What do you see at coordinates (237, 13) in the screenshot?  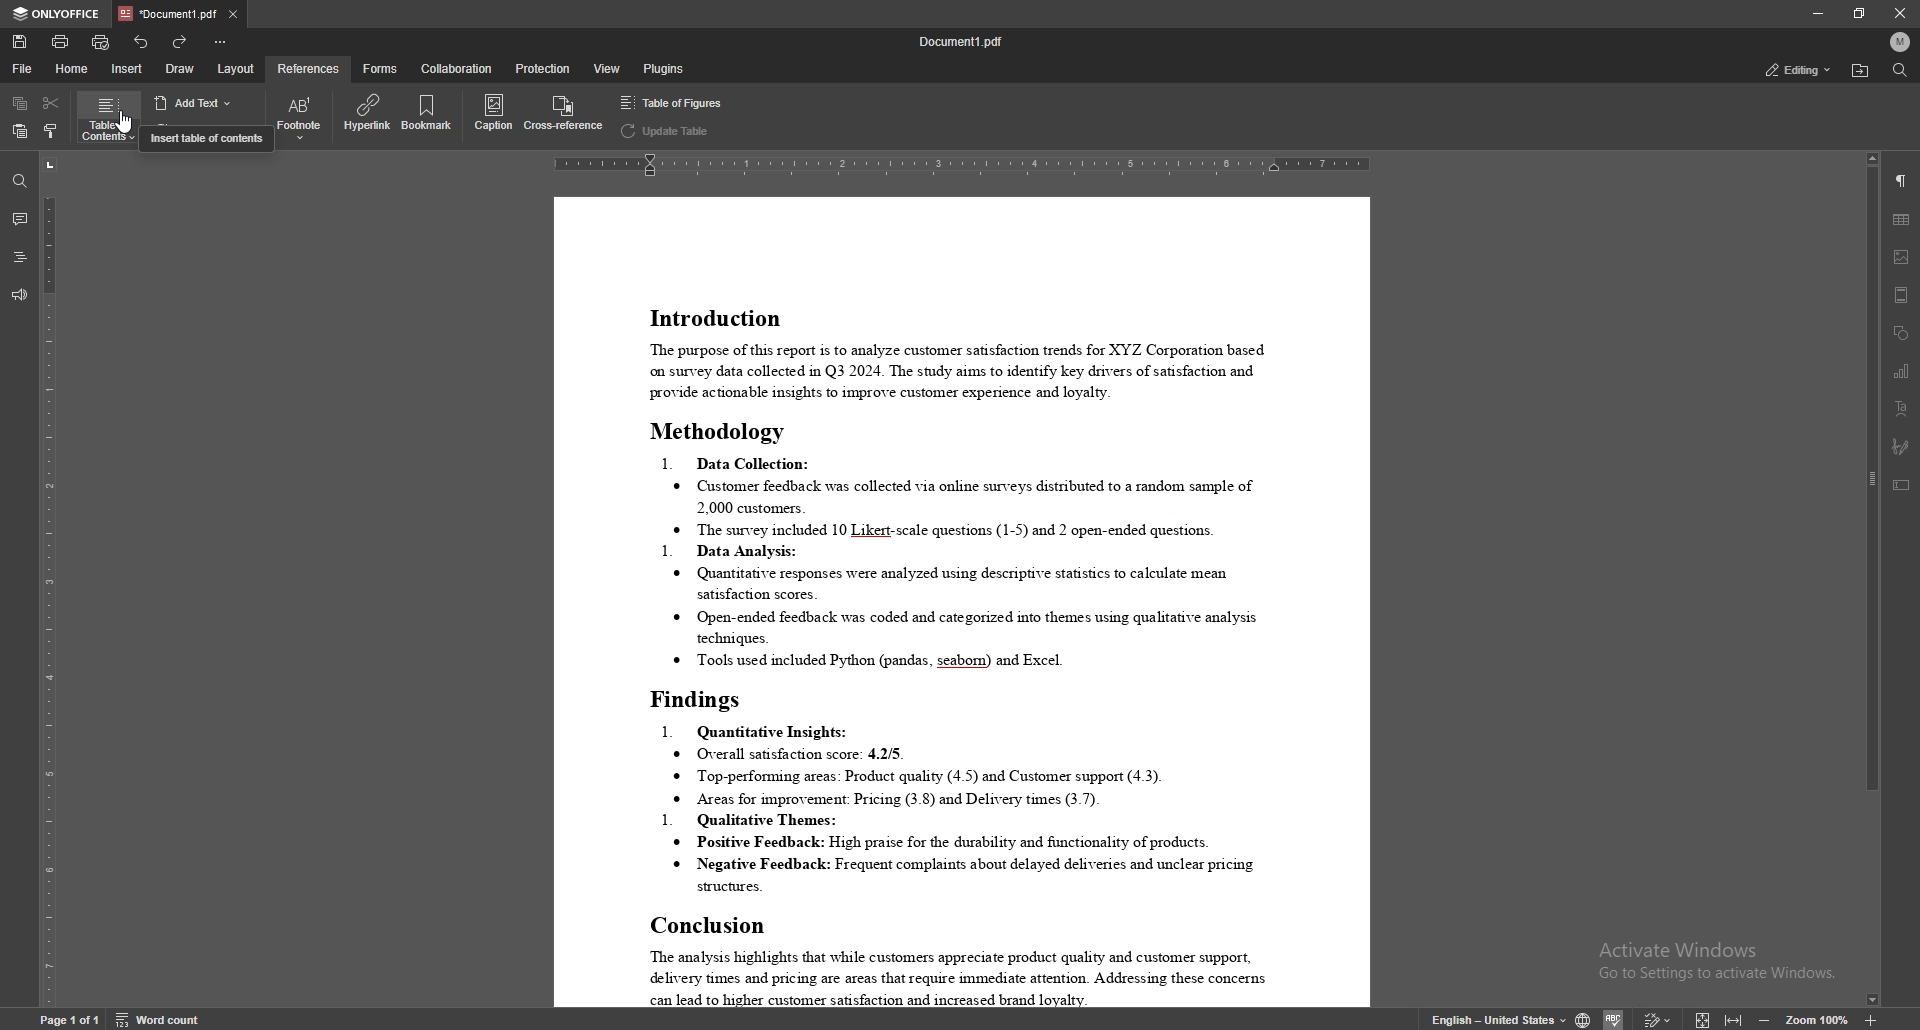 I see `close` at bounding box center [237, 13].